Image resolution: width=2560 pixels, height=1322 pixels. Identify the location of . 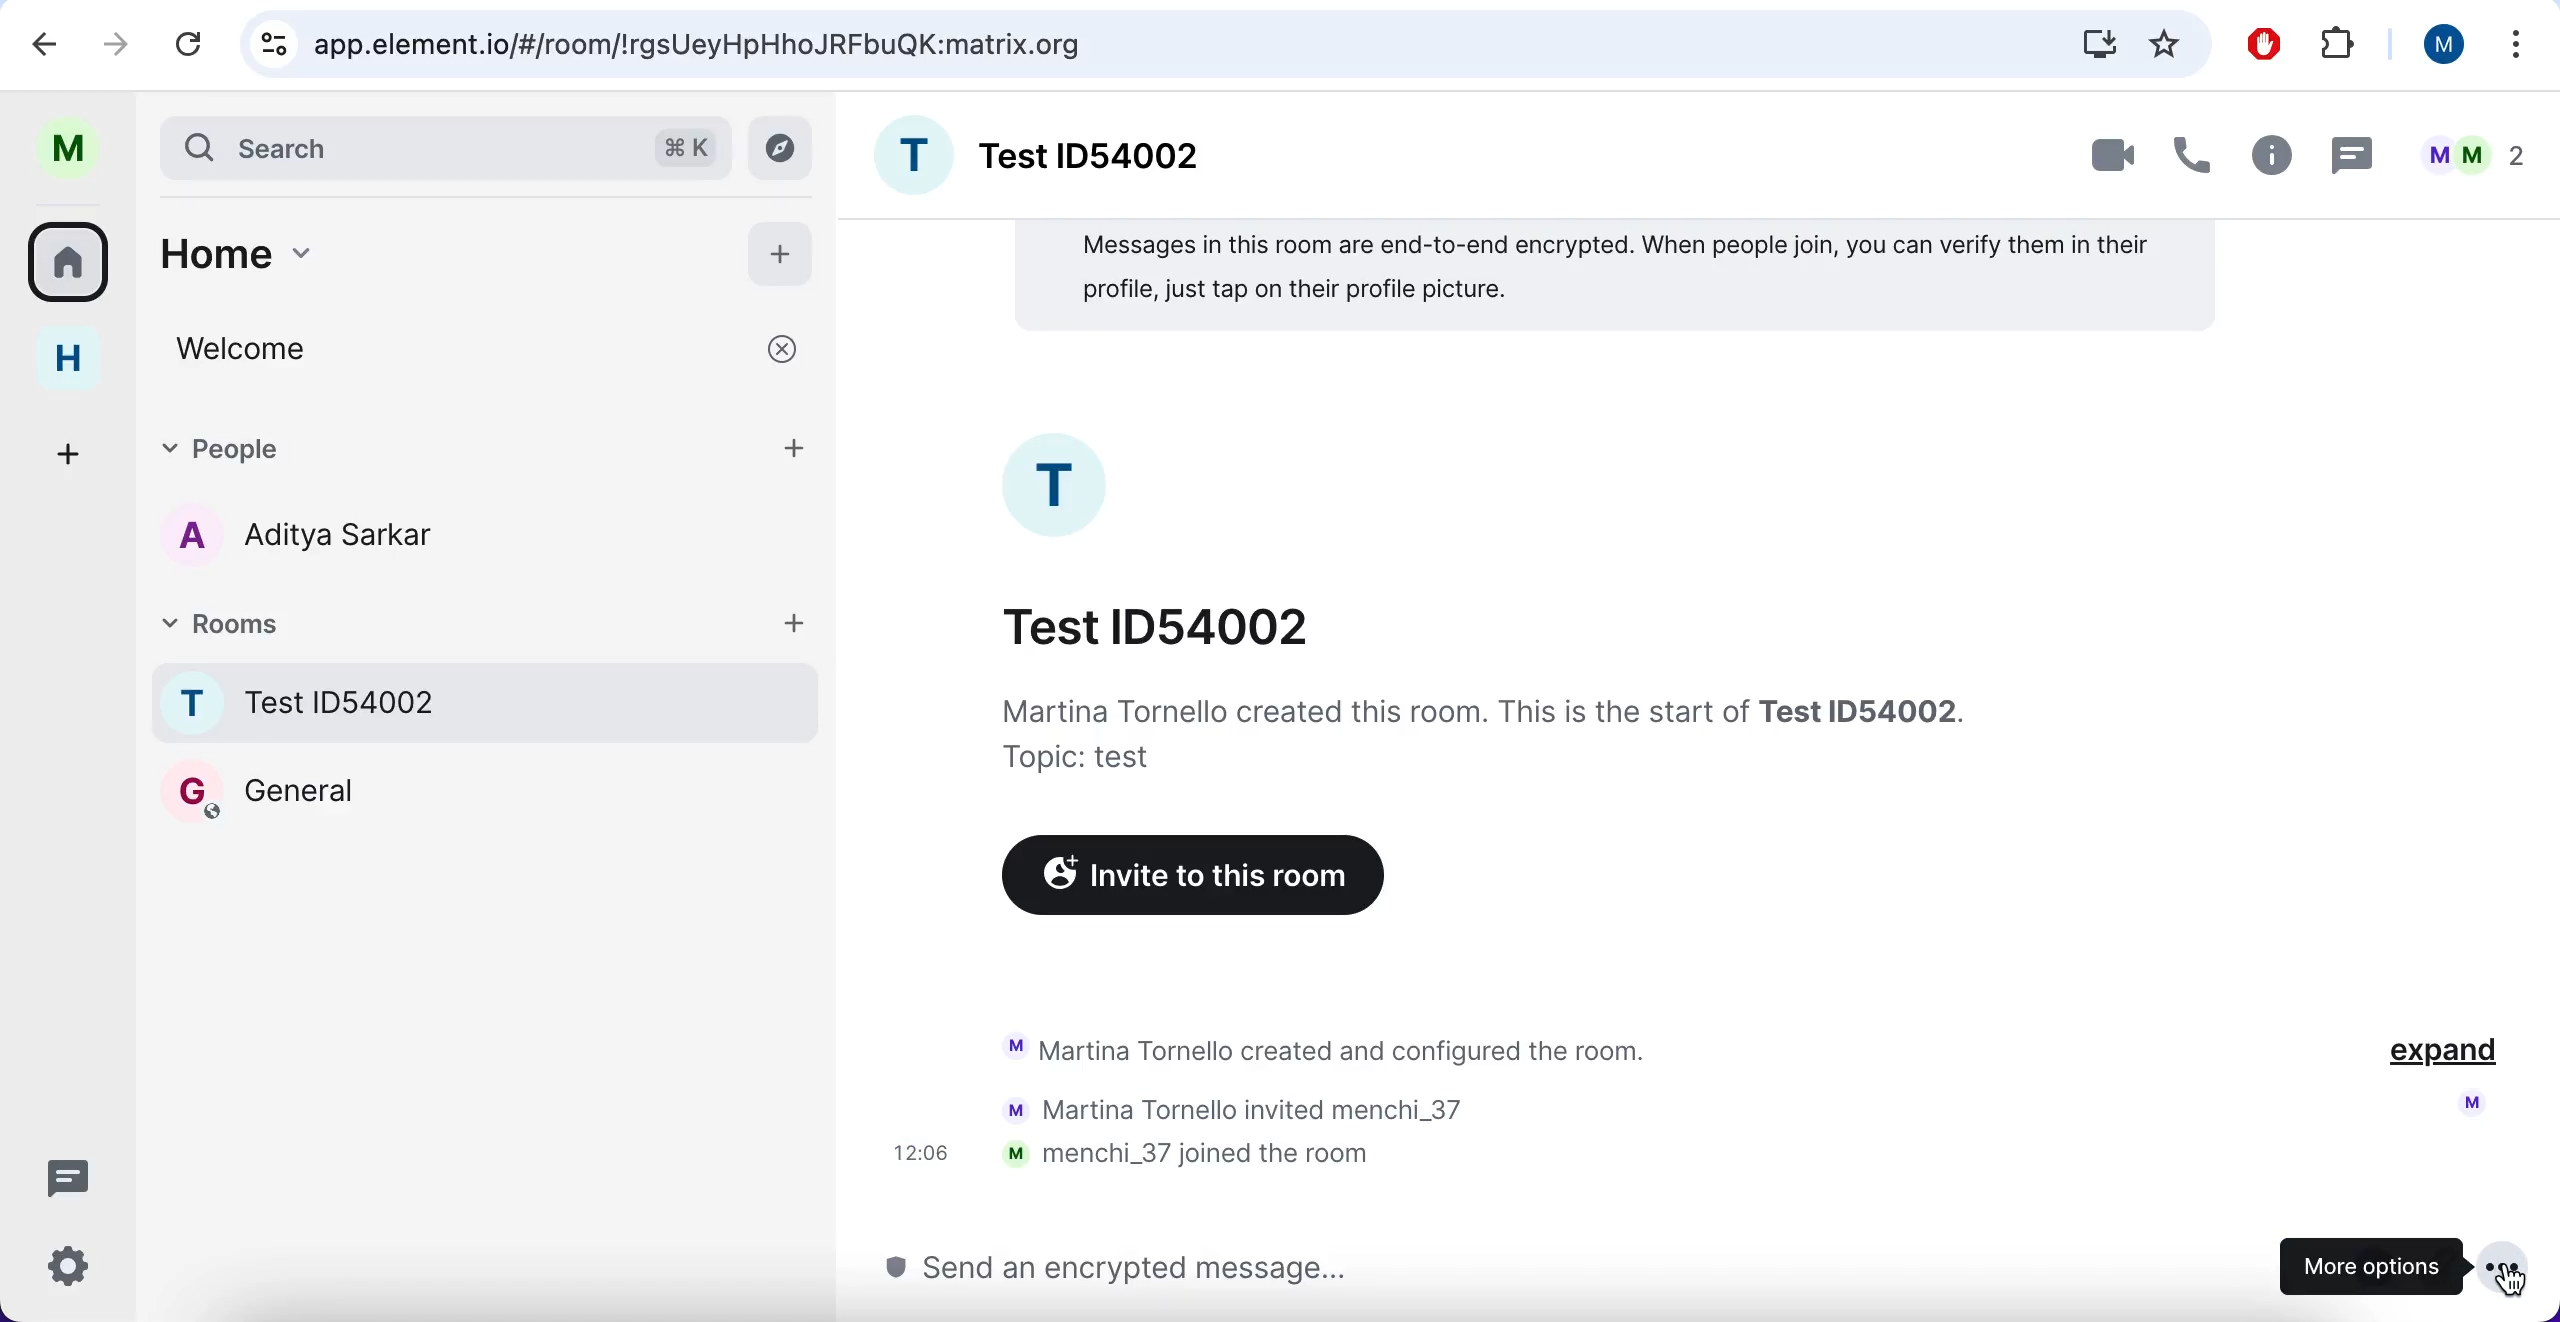
(2269, 154).